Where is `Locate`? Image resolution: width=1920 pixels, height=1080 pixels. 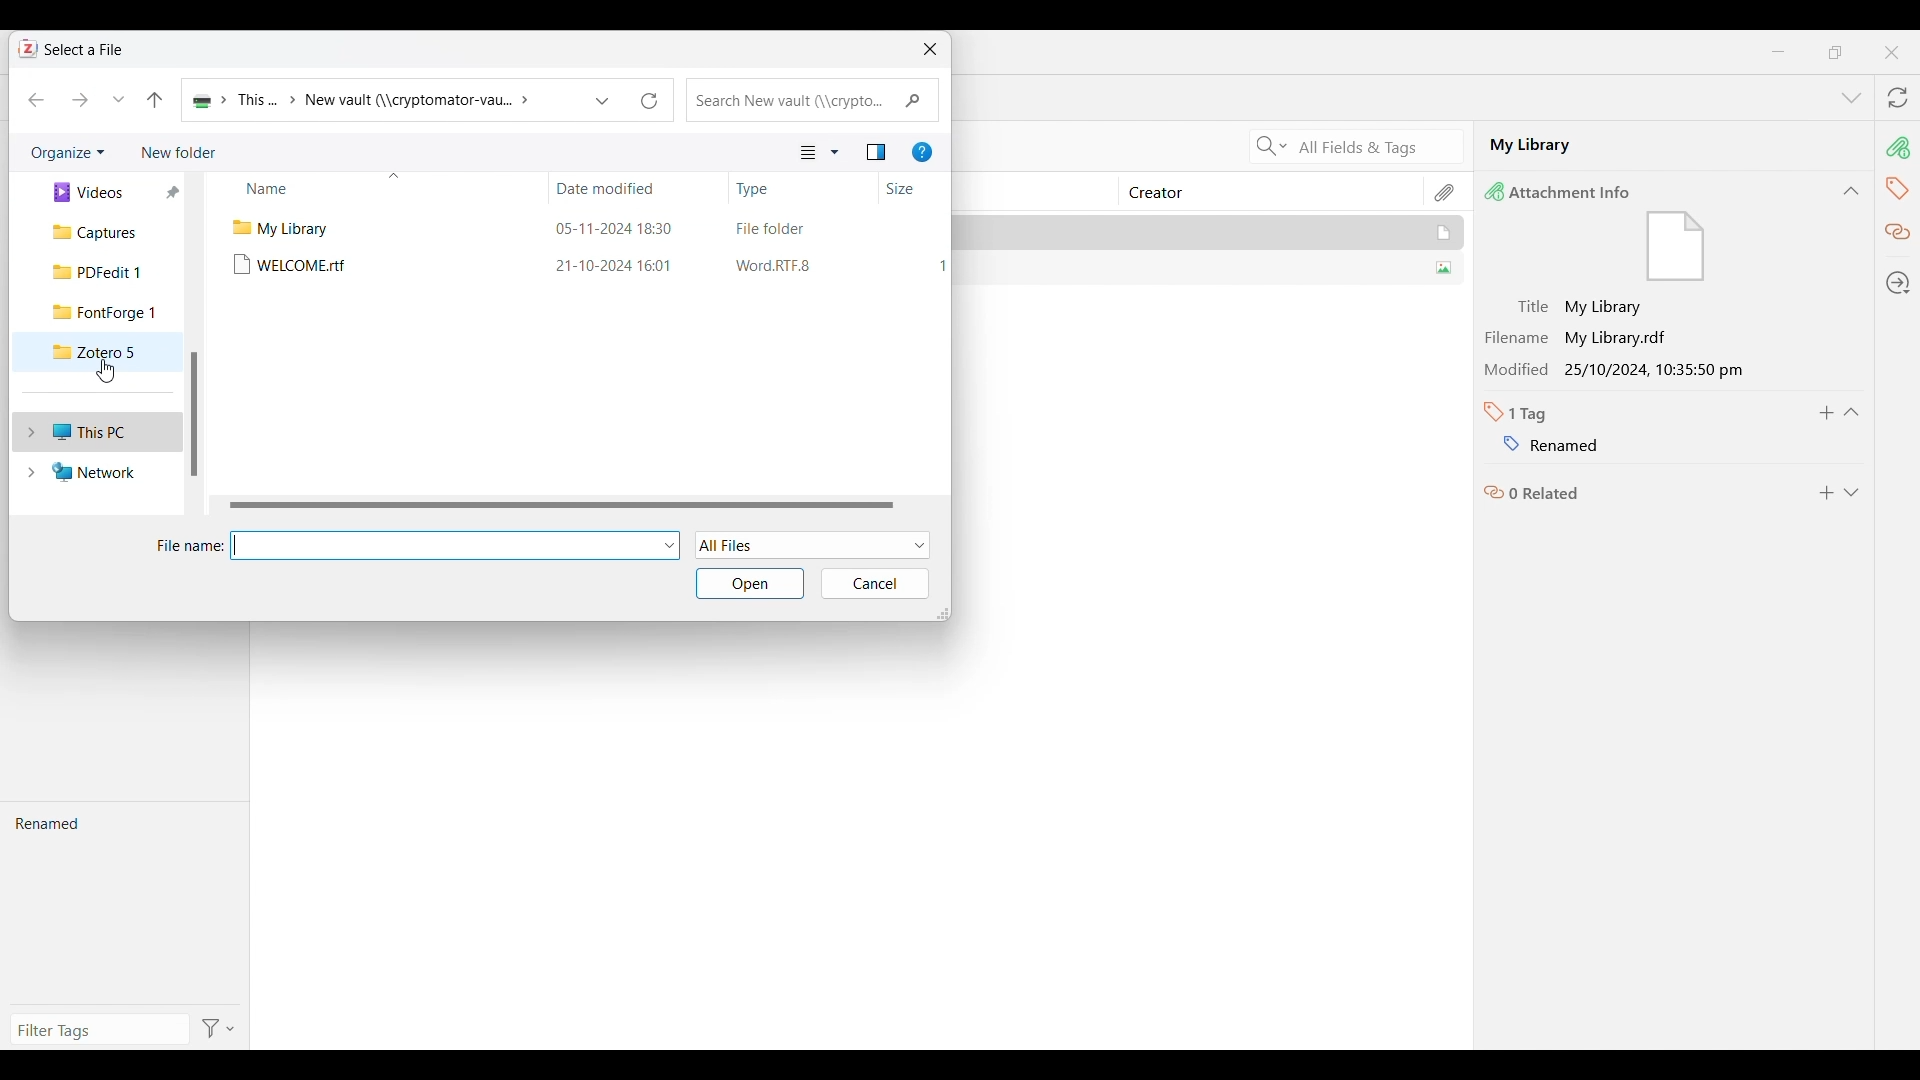 Locate is located at coordinates (1897, 283).